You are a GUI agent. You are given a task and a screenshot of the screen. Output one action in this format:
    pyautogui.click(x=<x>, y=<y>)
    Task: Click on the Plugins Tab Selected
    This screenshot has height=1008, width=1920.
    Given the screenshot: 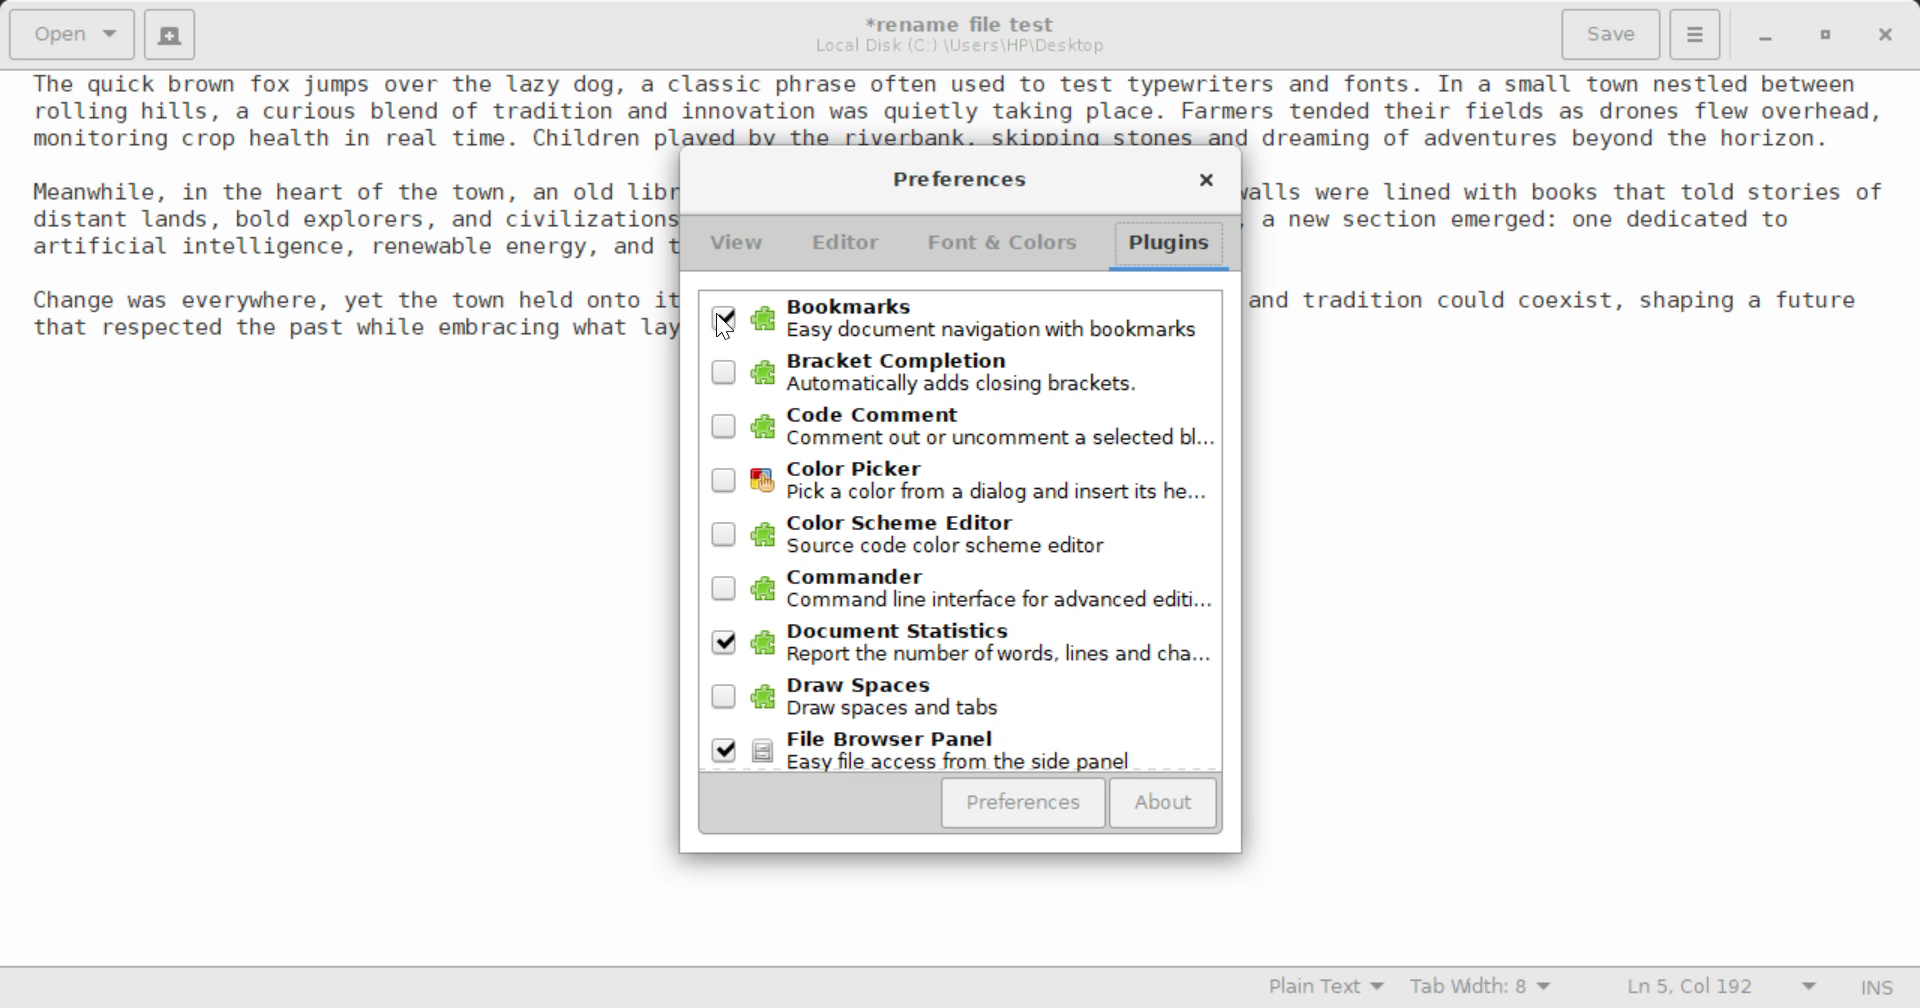 What is the action you would take?
    pyautogui.click(x=1174, y=250)
    